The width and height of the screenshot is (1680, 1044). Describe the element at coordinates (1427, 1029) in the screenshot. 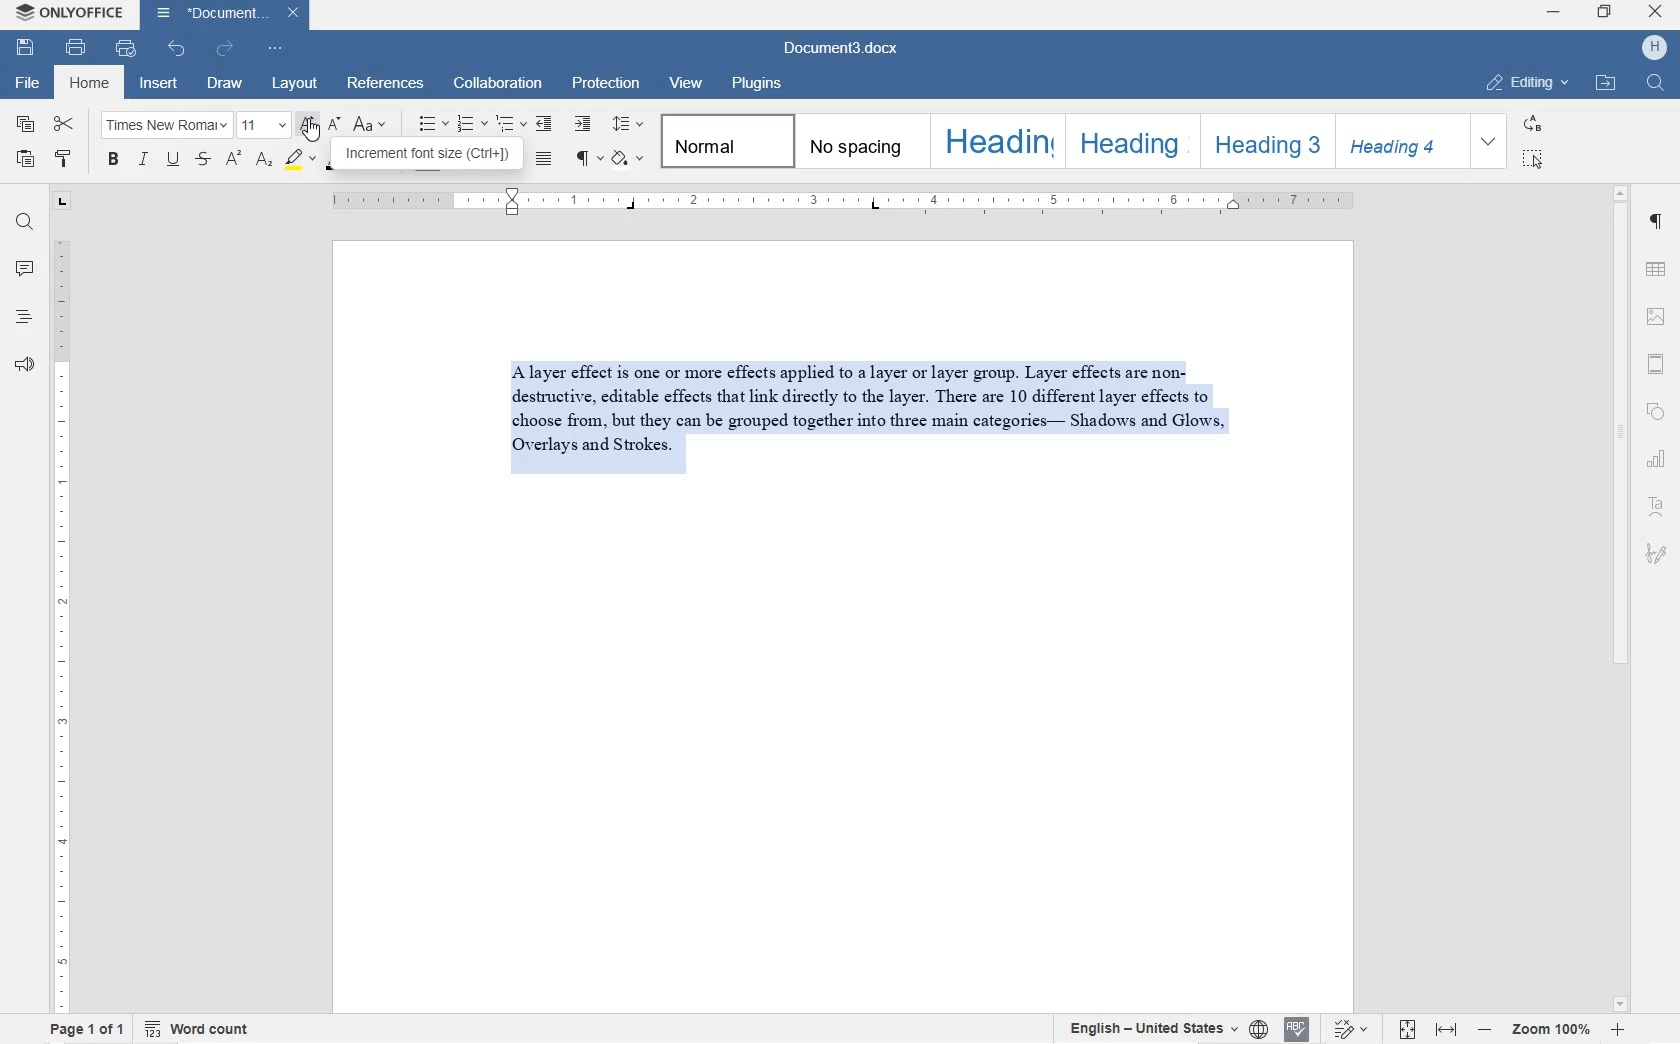

I see `fit to page or width` at that location.